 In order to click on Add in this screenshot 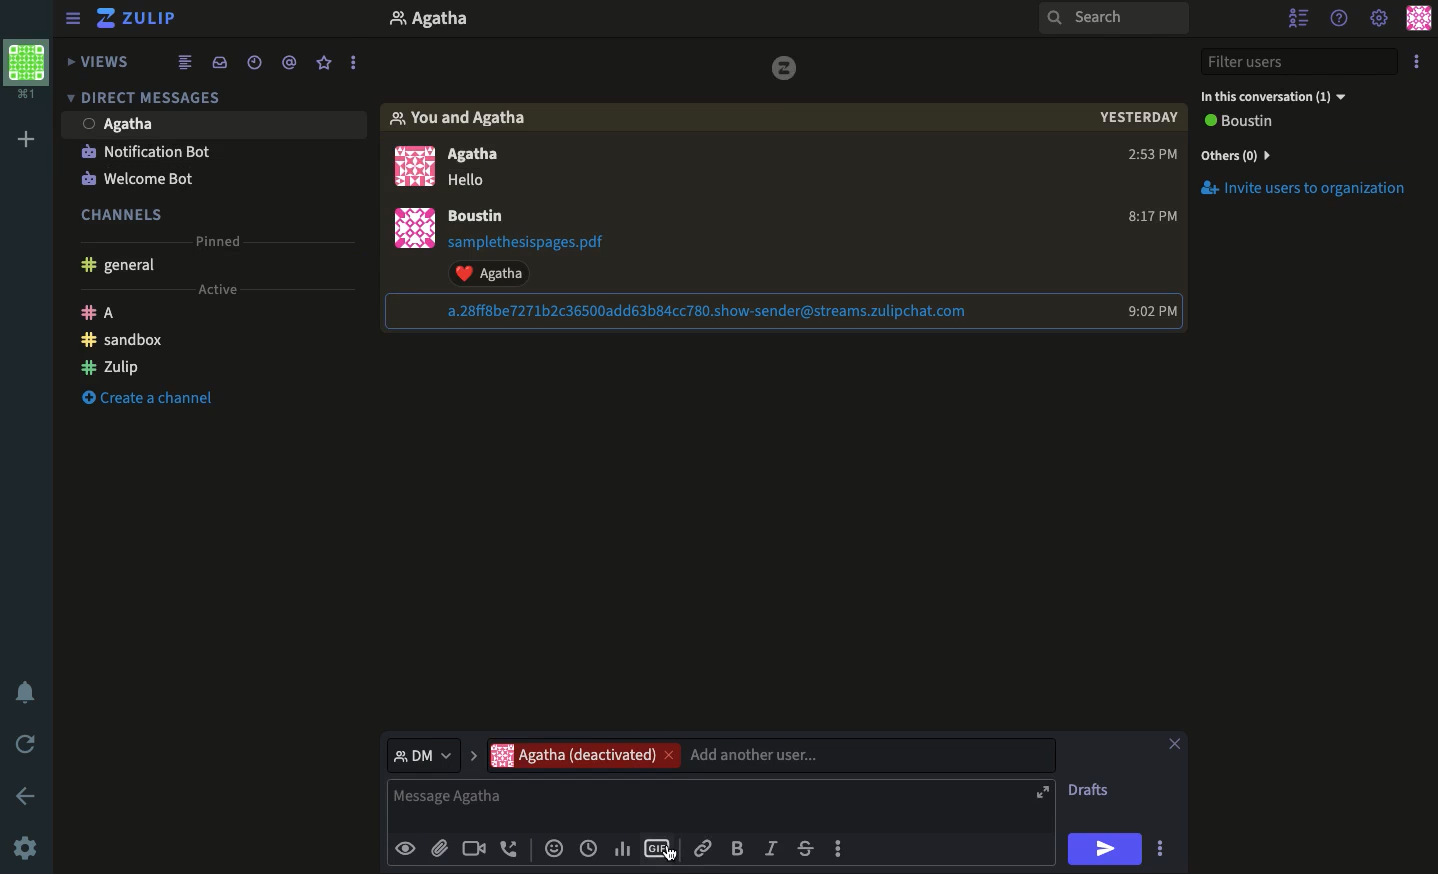, I will do `click(26, 141)`.